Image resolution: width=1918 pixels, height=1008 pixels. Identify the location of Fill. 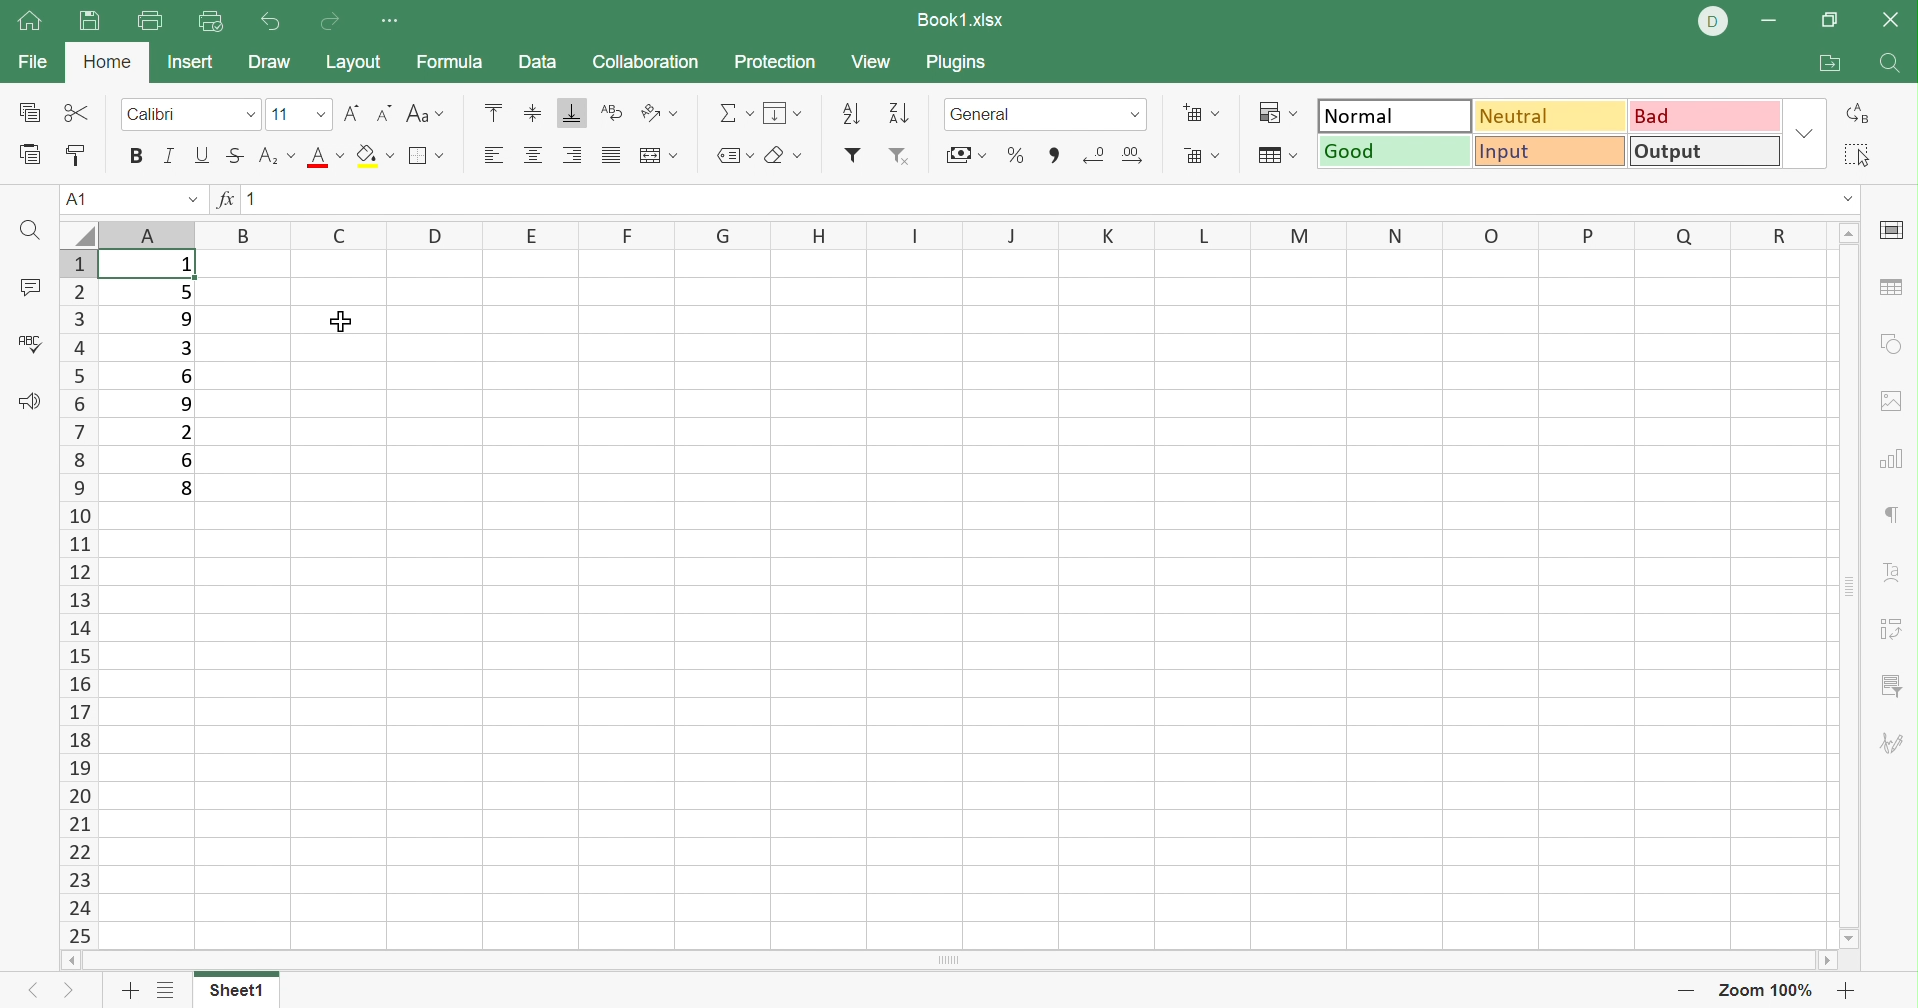
(782, 113).